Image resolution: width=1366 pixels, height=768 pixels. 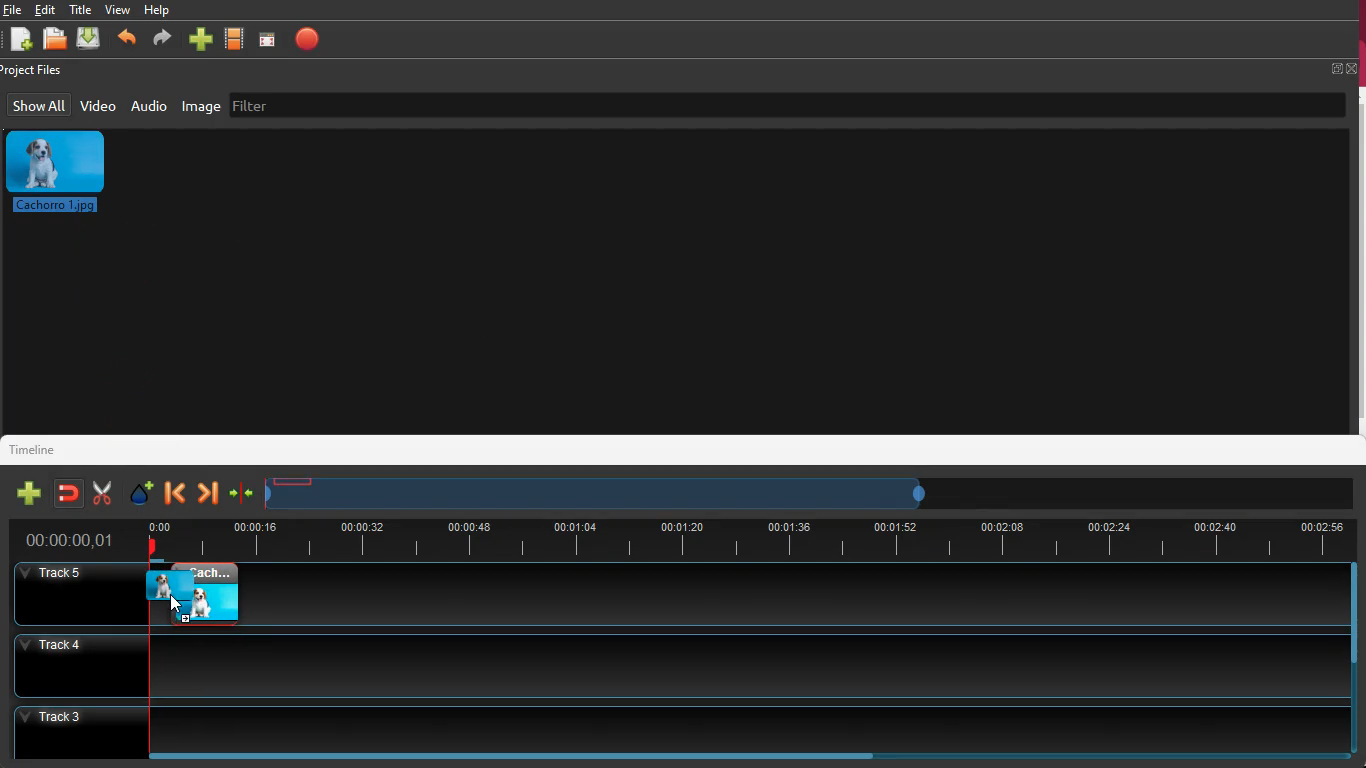 What do you see at coordinates (268, 39) in the screenshot?
I see `focus` at bounding box center [268, 39].